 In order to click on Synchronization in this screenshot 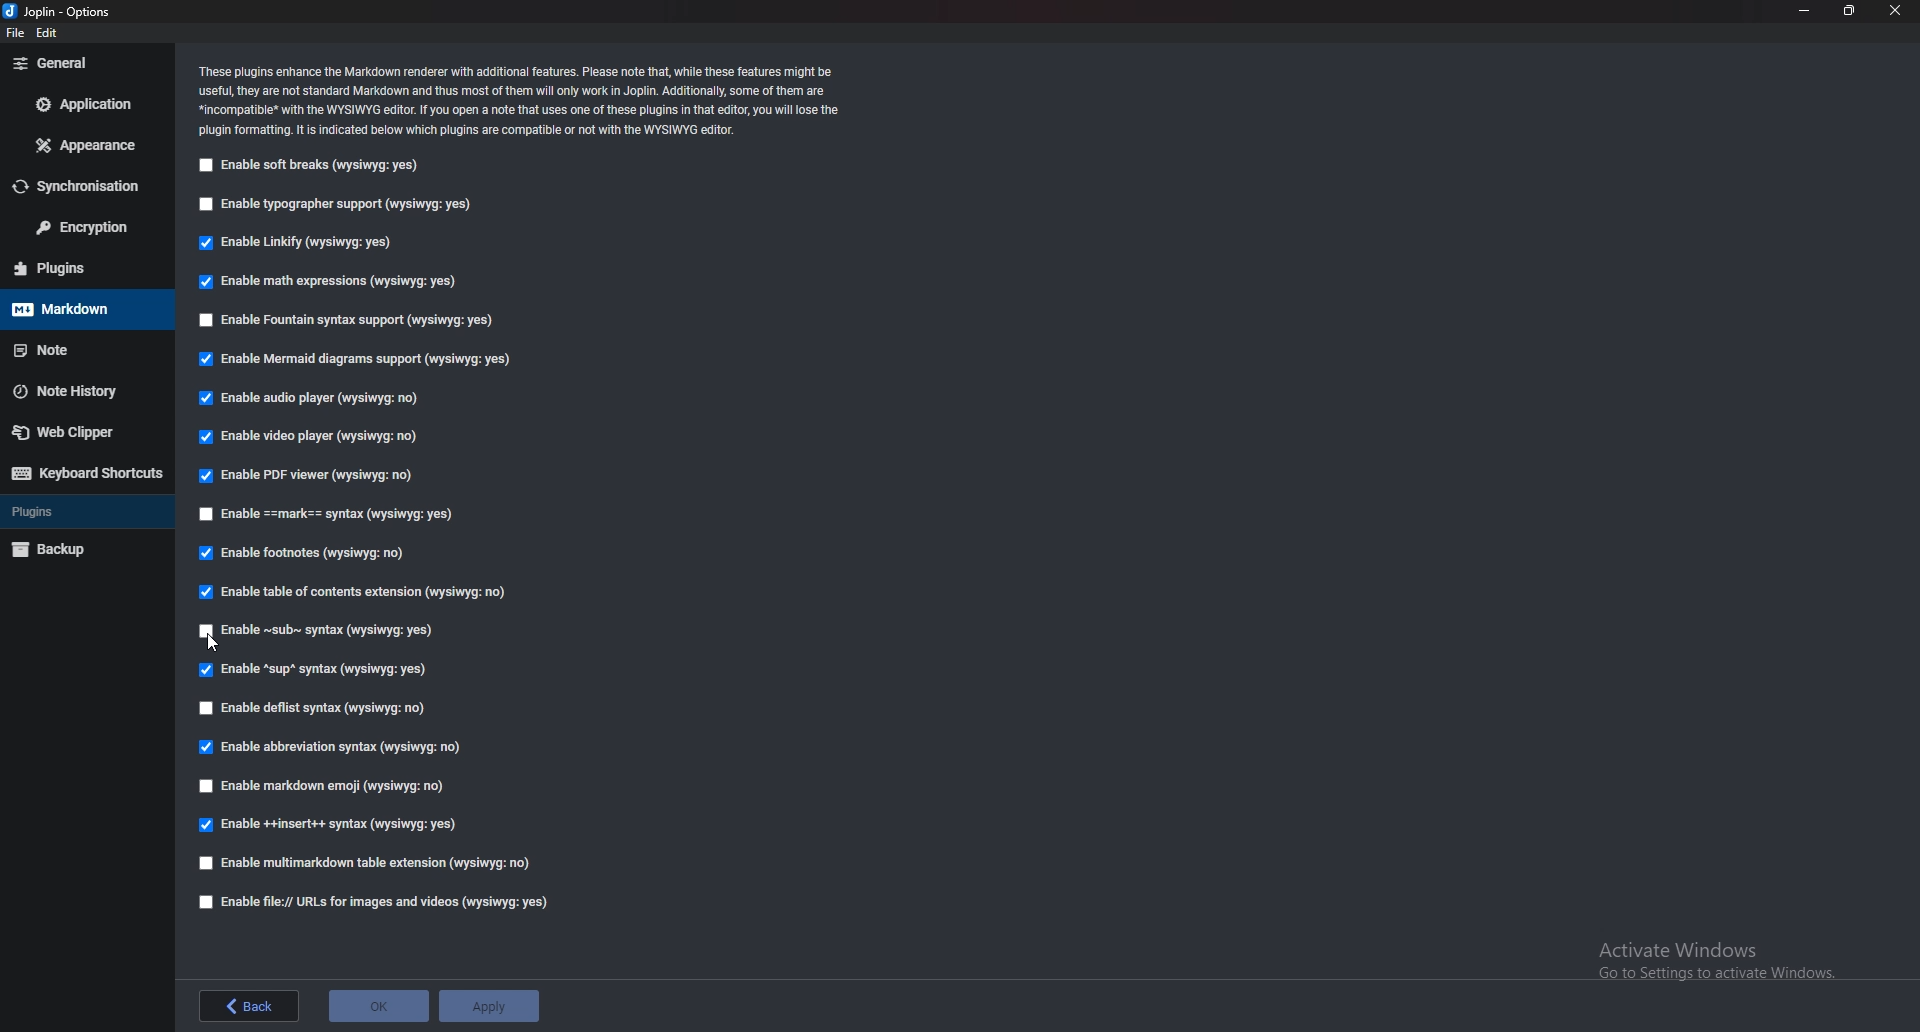, I will do `click(87, 187)`.